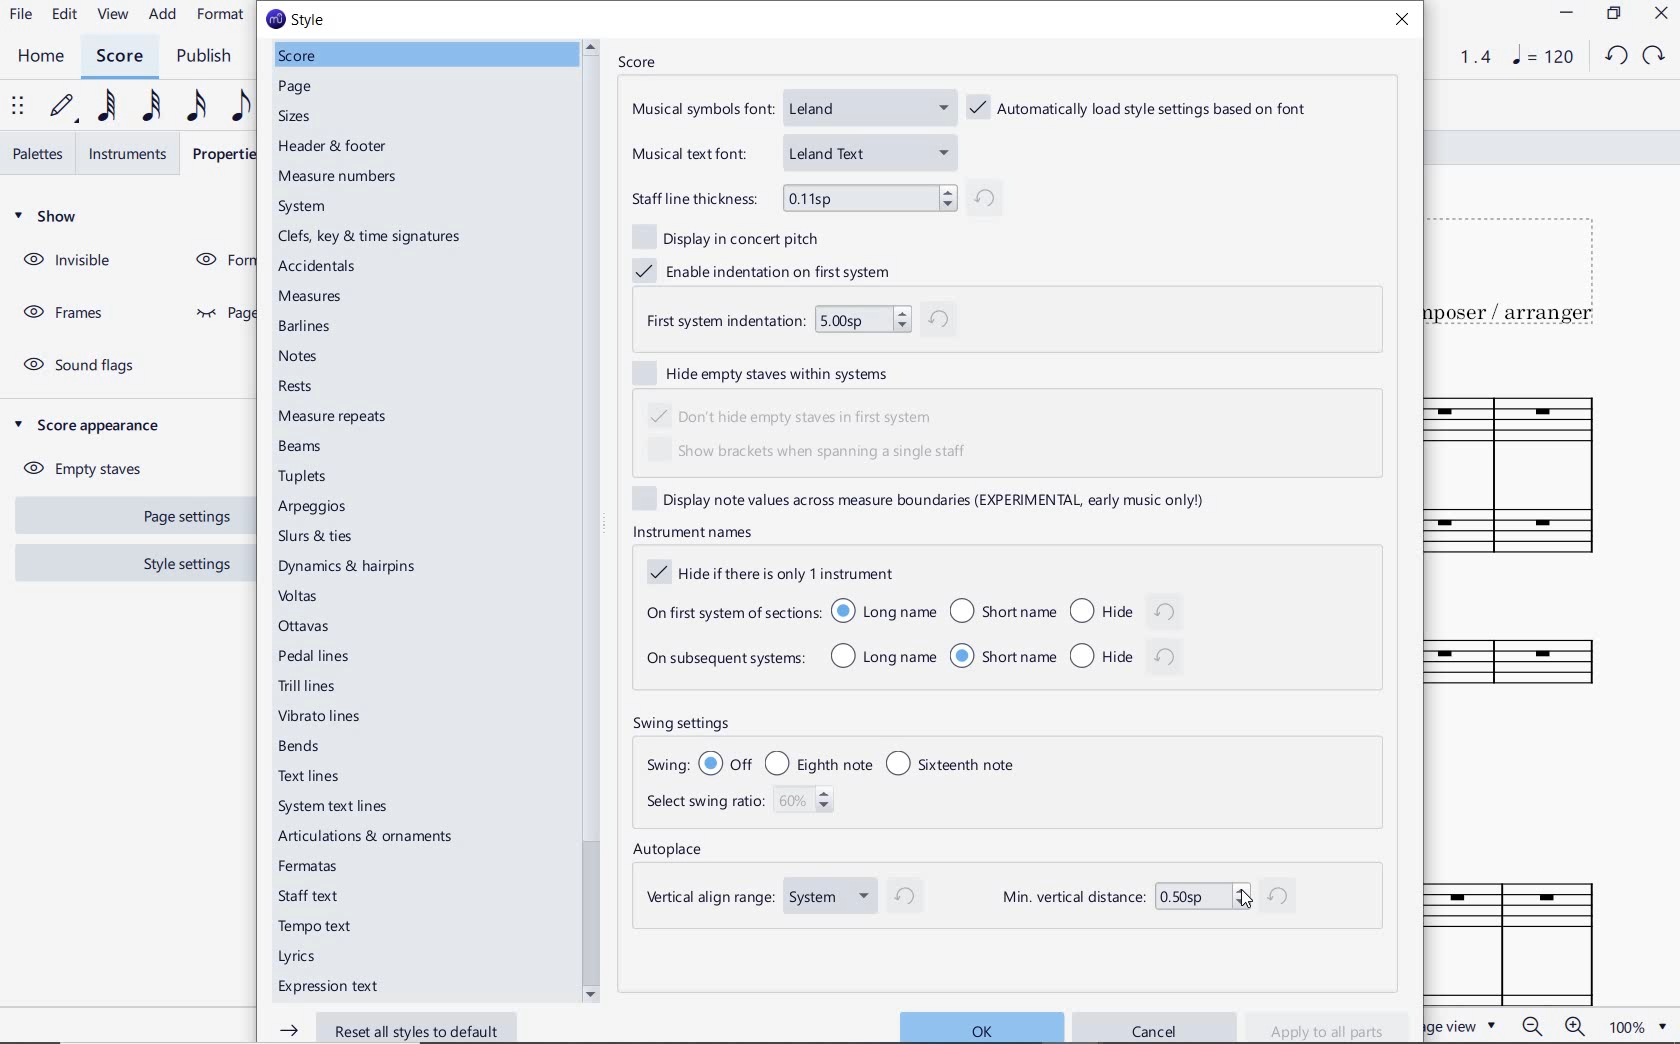 The image size is (1680, 1044). What do you see at coordinates (40, 56) in the screenshot?
I see `HOME` at bounding box center [40, 56].